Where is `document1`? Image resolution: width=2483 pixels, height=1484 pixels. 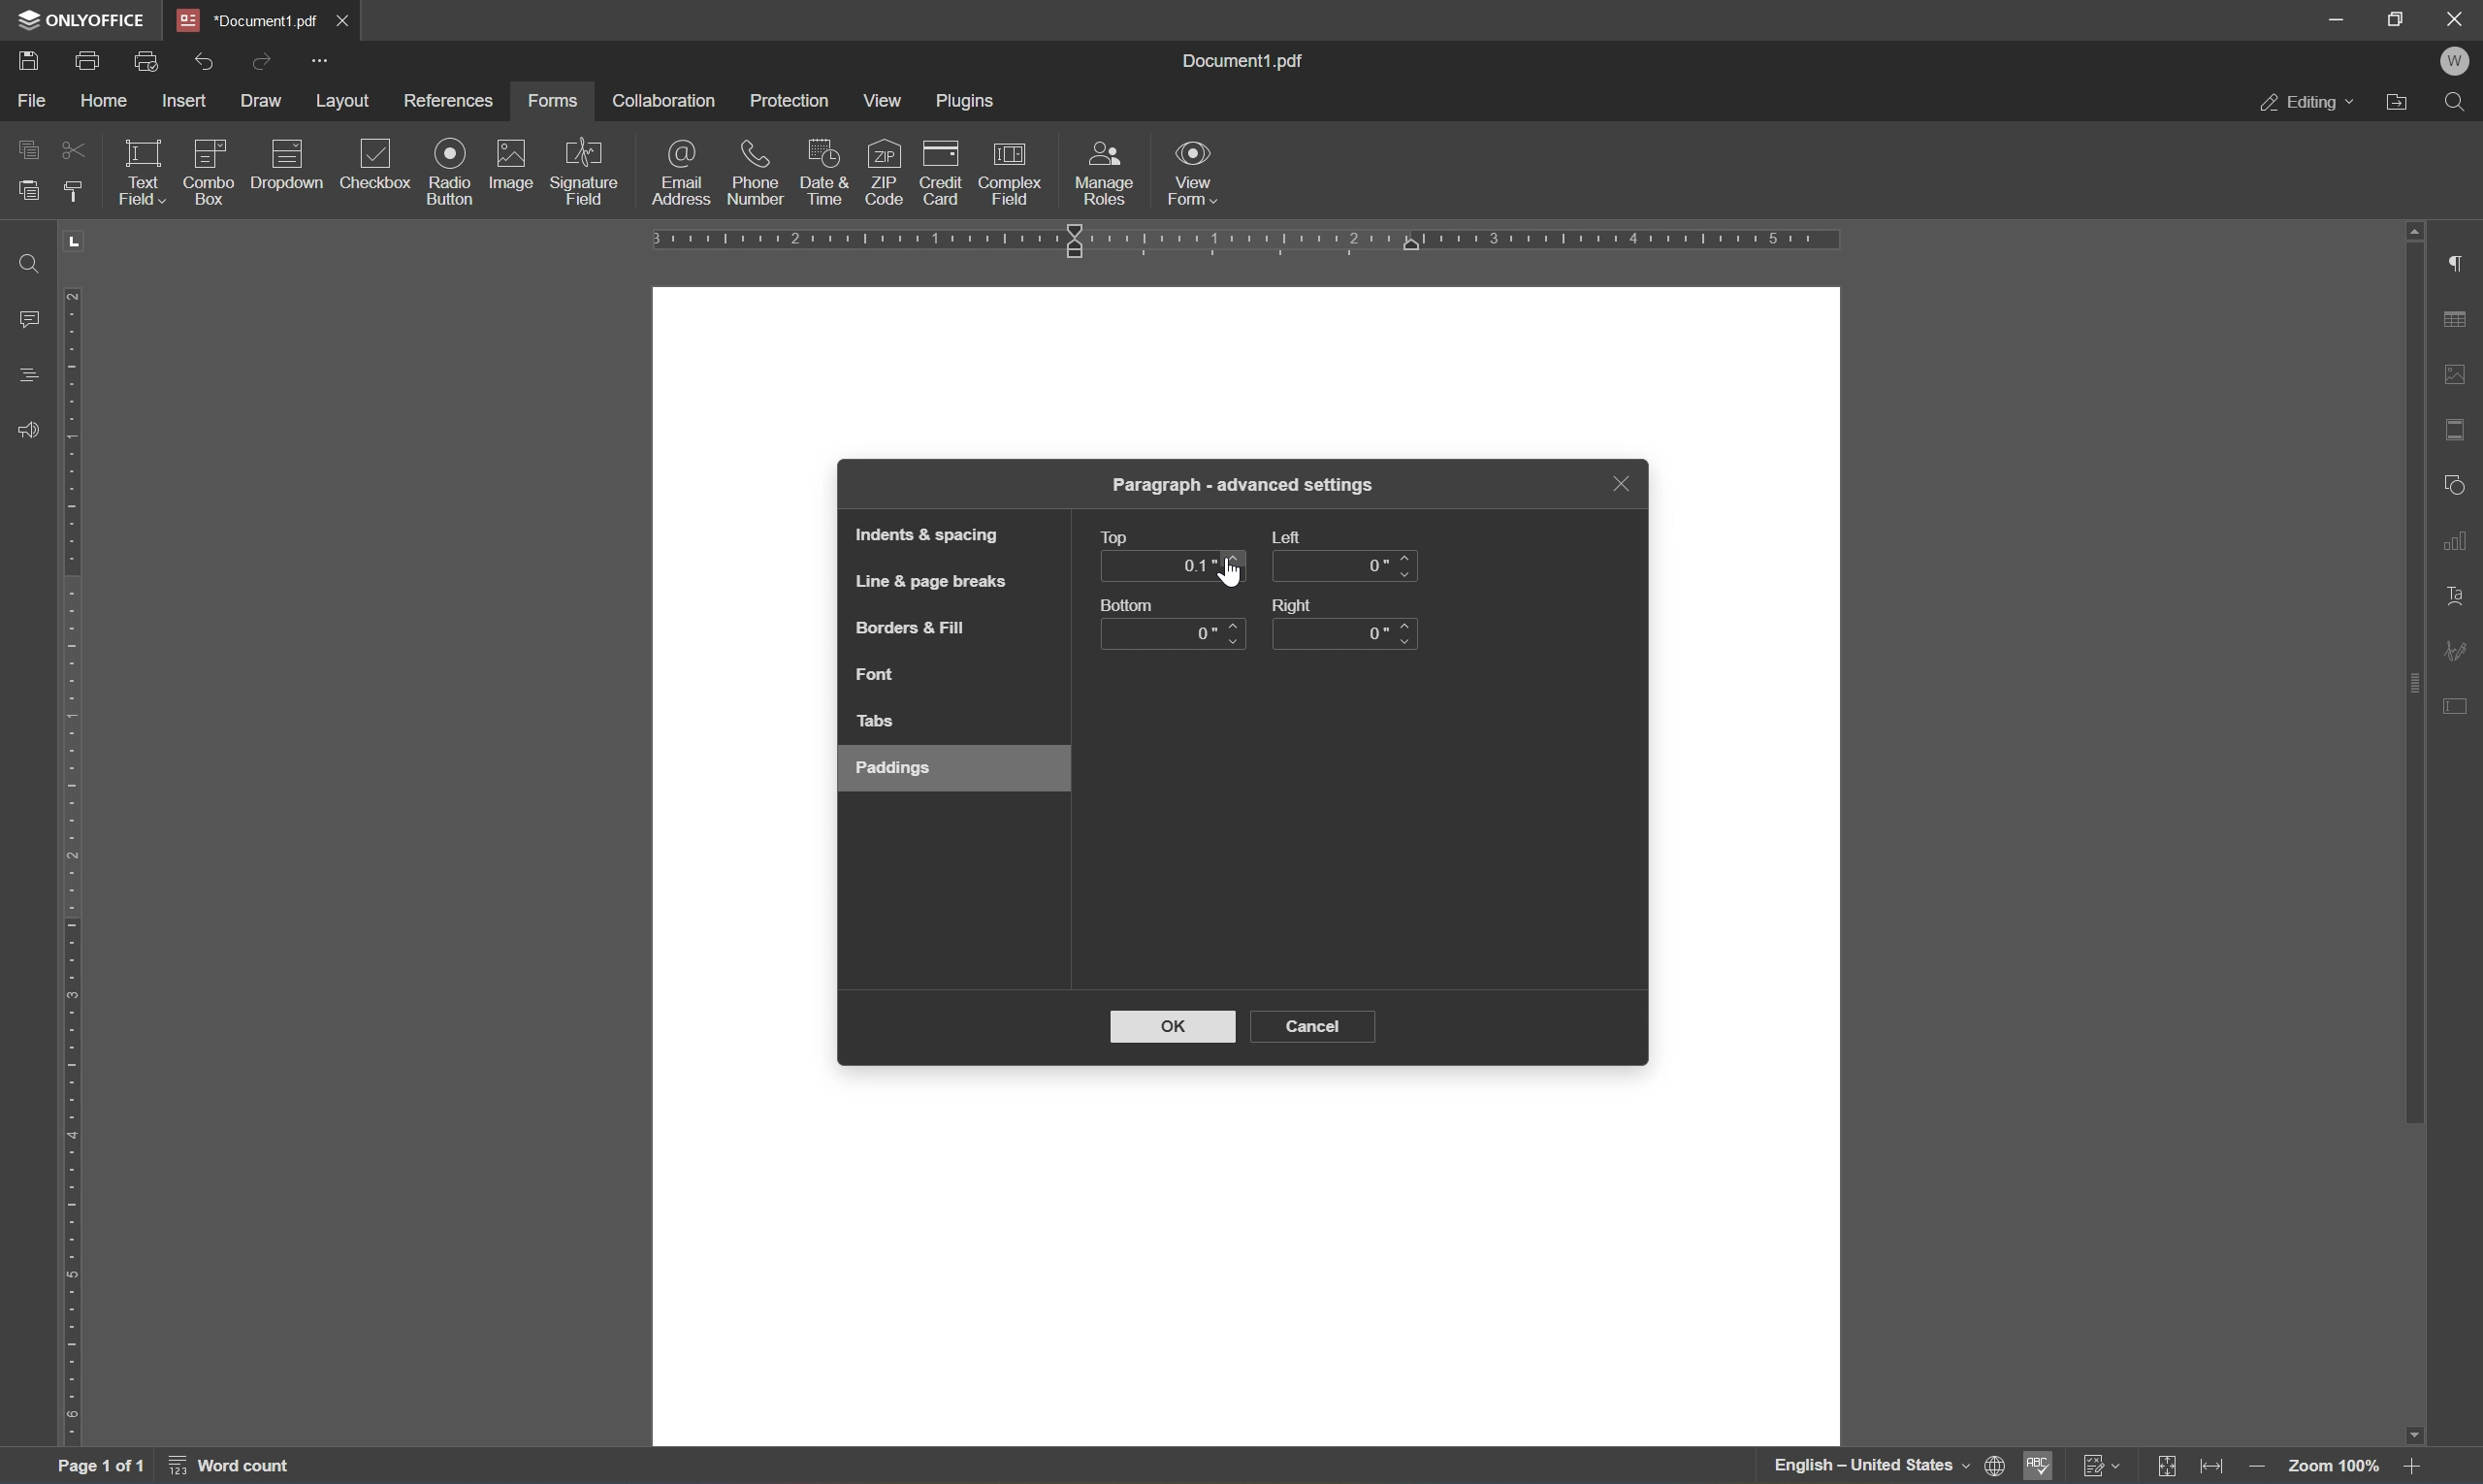 document1 is located at coordinates (250, 21).